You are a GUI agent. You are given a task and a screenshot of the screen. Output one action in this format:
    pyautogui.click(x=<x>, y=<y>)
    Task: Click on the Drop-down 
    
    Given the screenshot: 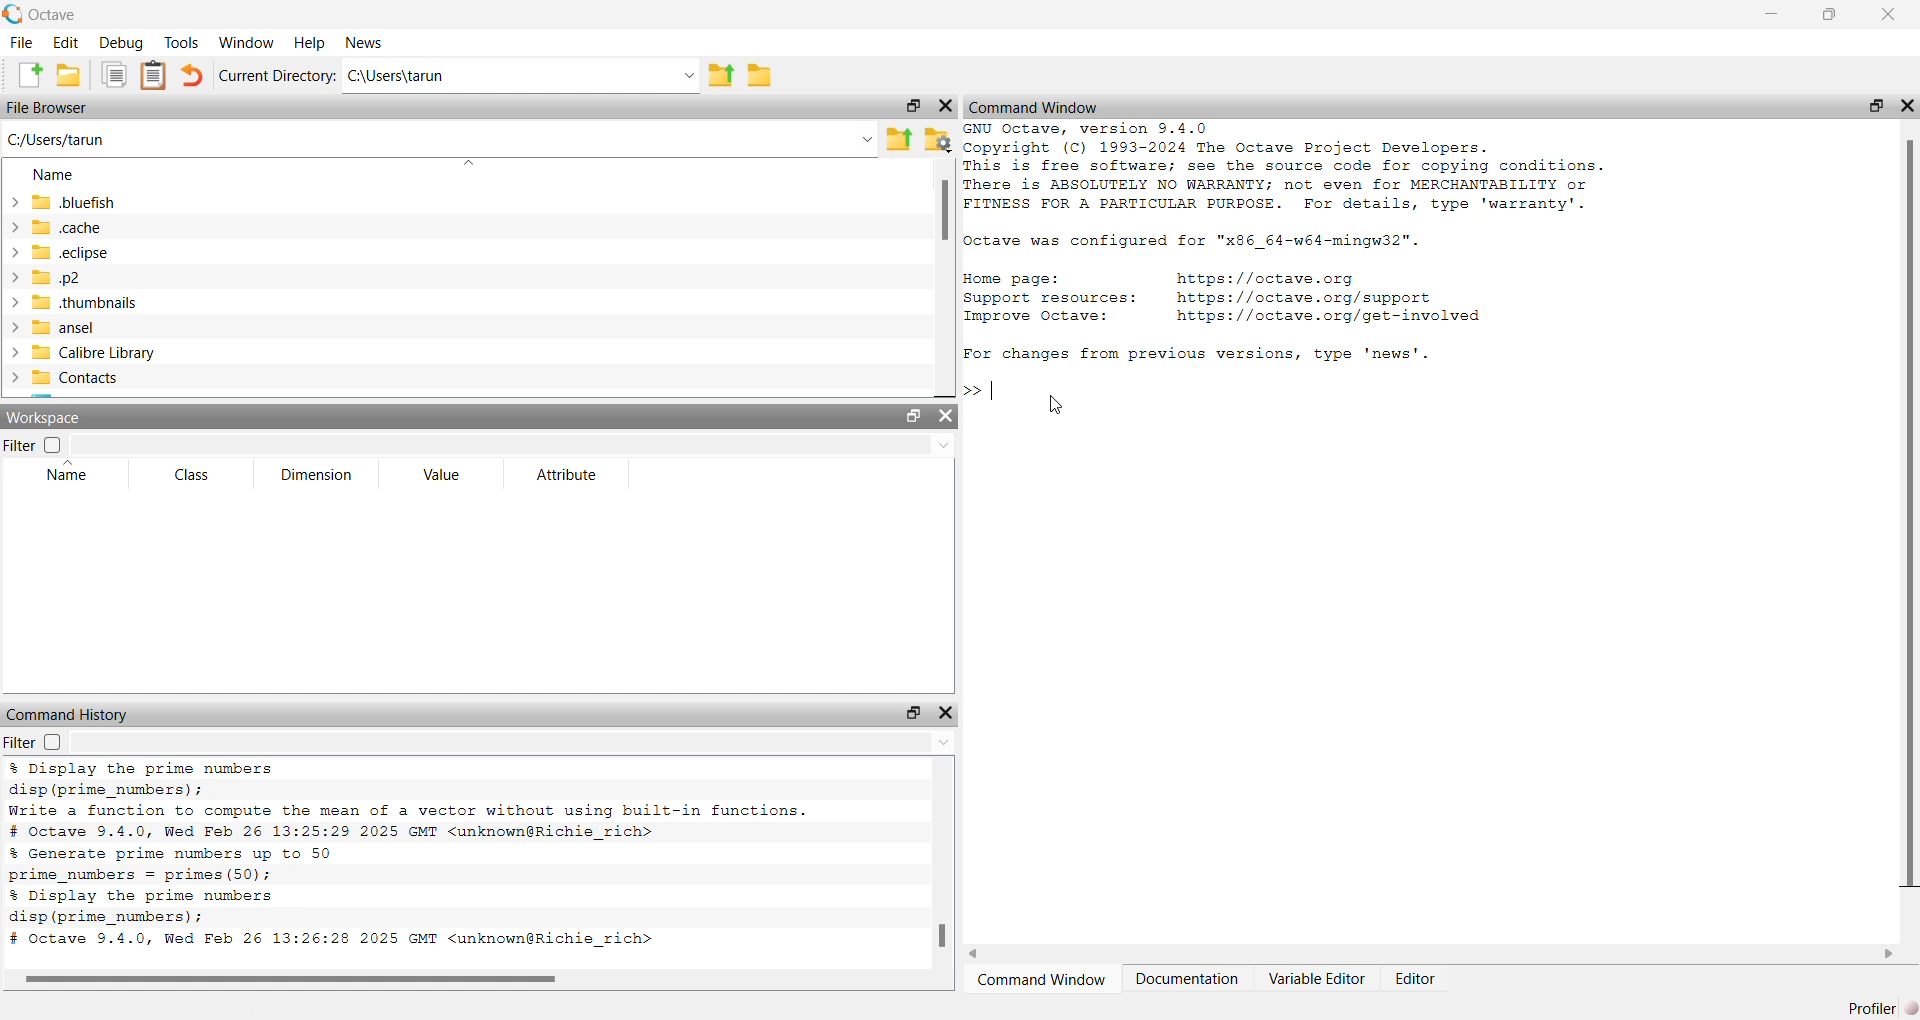 What is the action you would take?
    pyautogui.click(x=944, y=445)
    